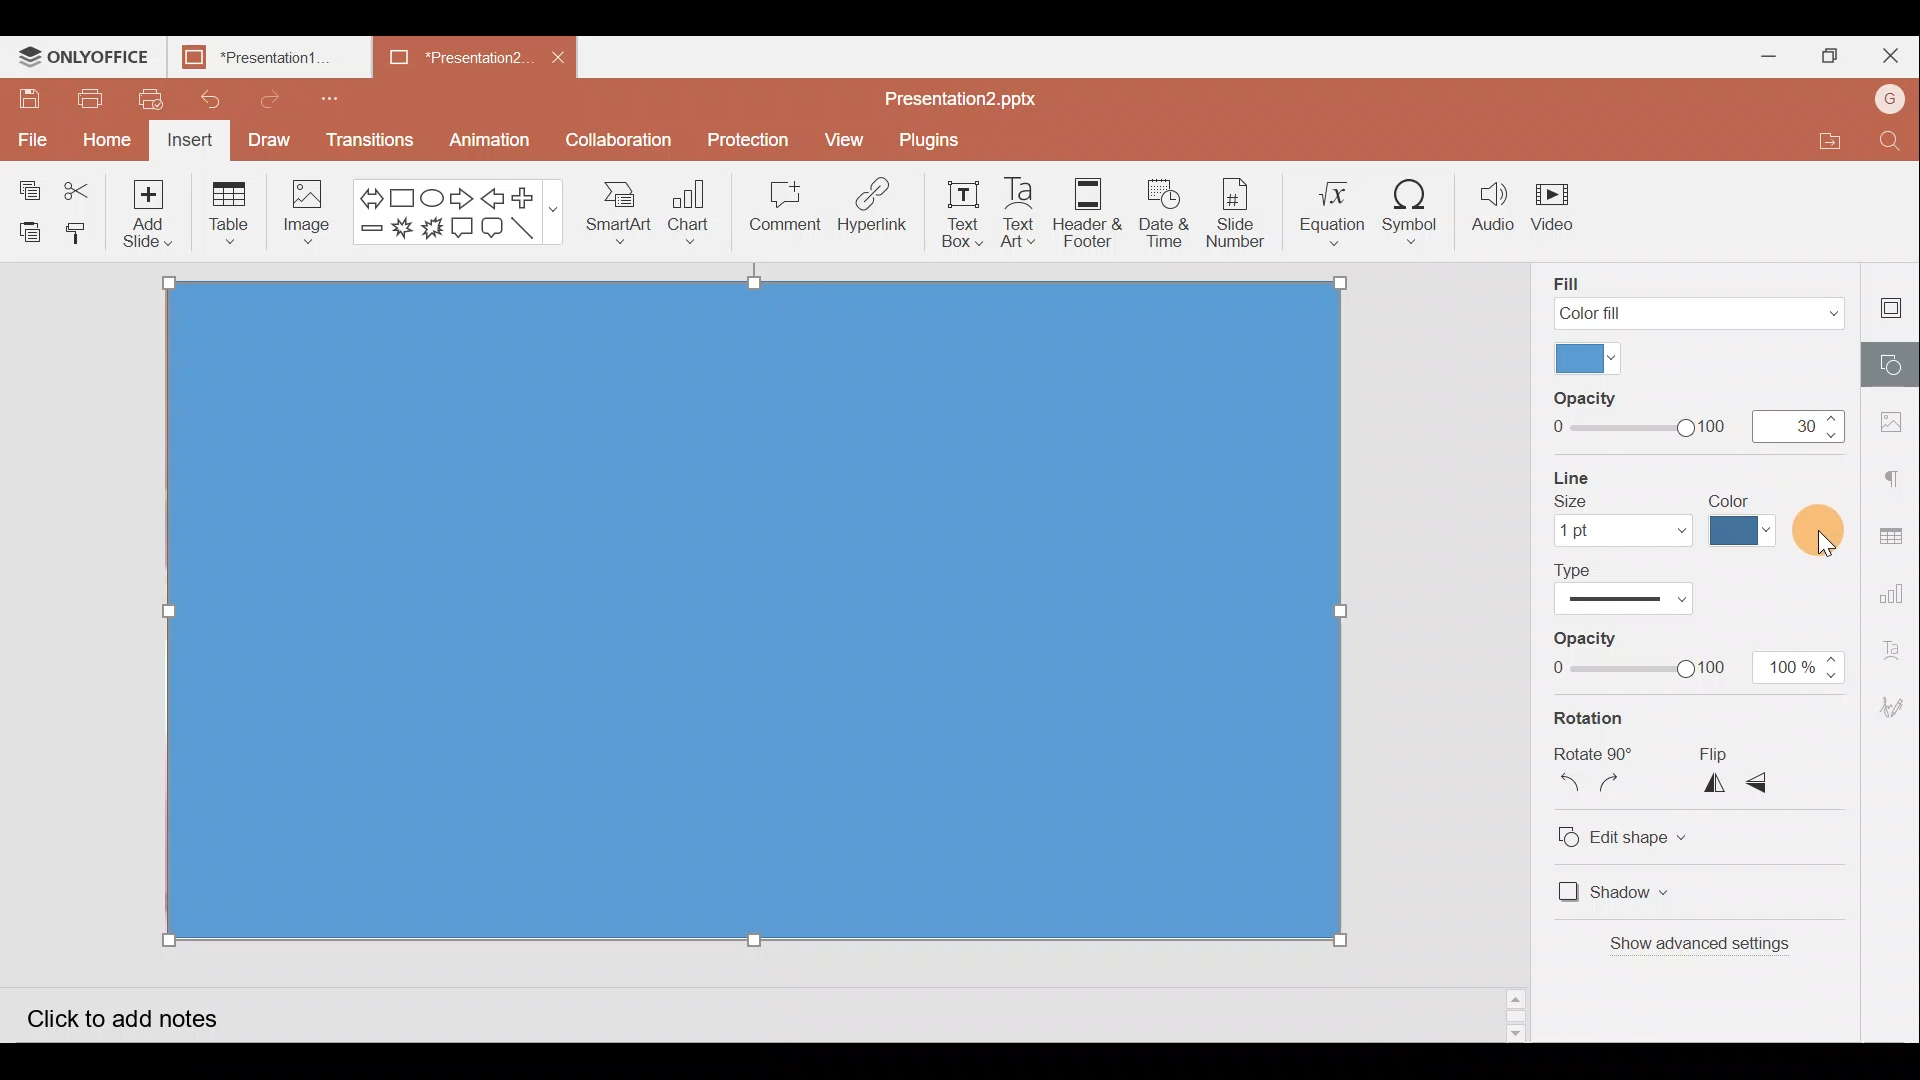  Describe the element at coordinates (1715, 786) in the screenshot. I see `Flip horizontally` at that location.